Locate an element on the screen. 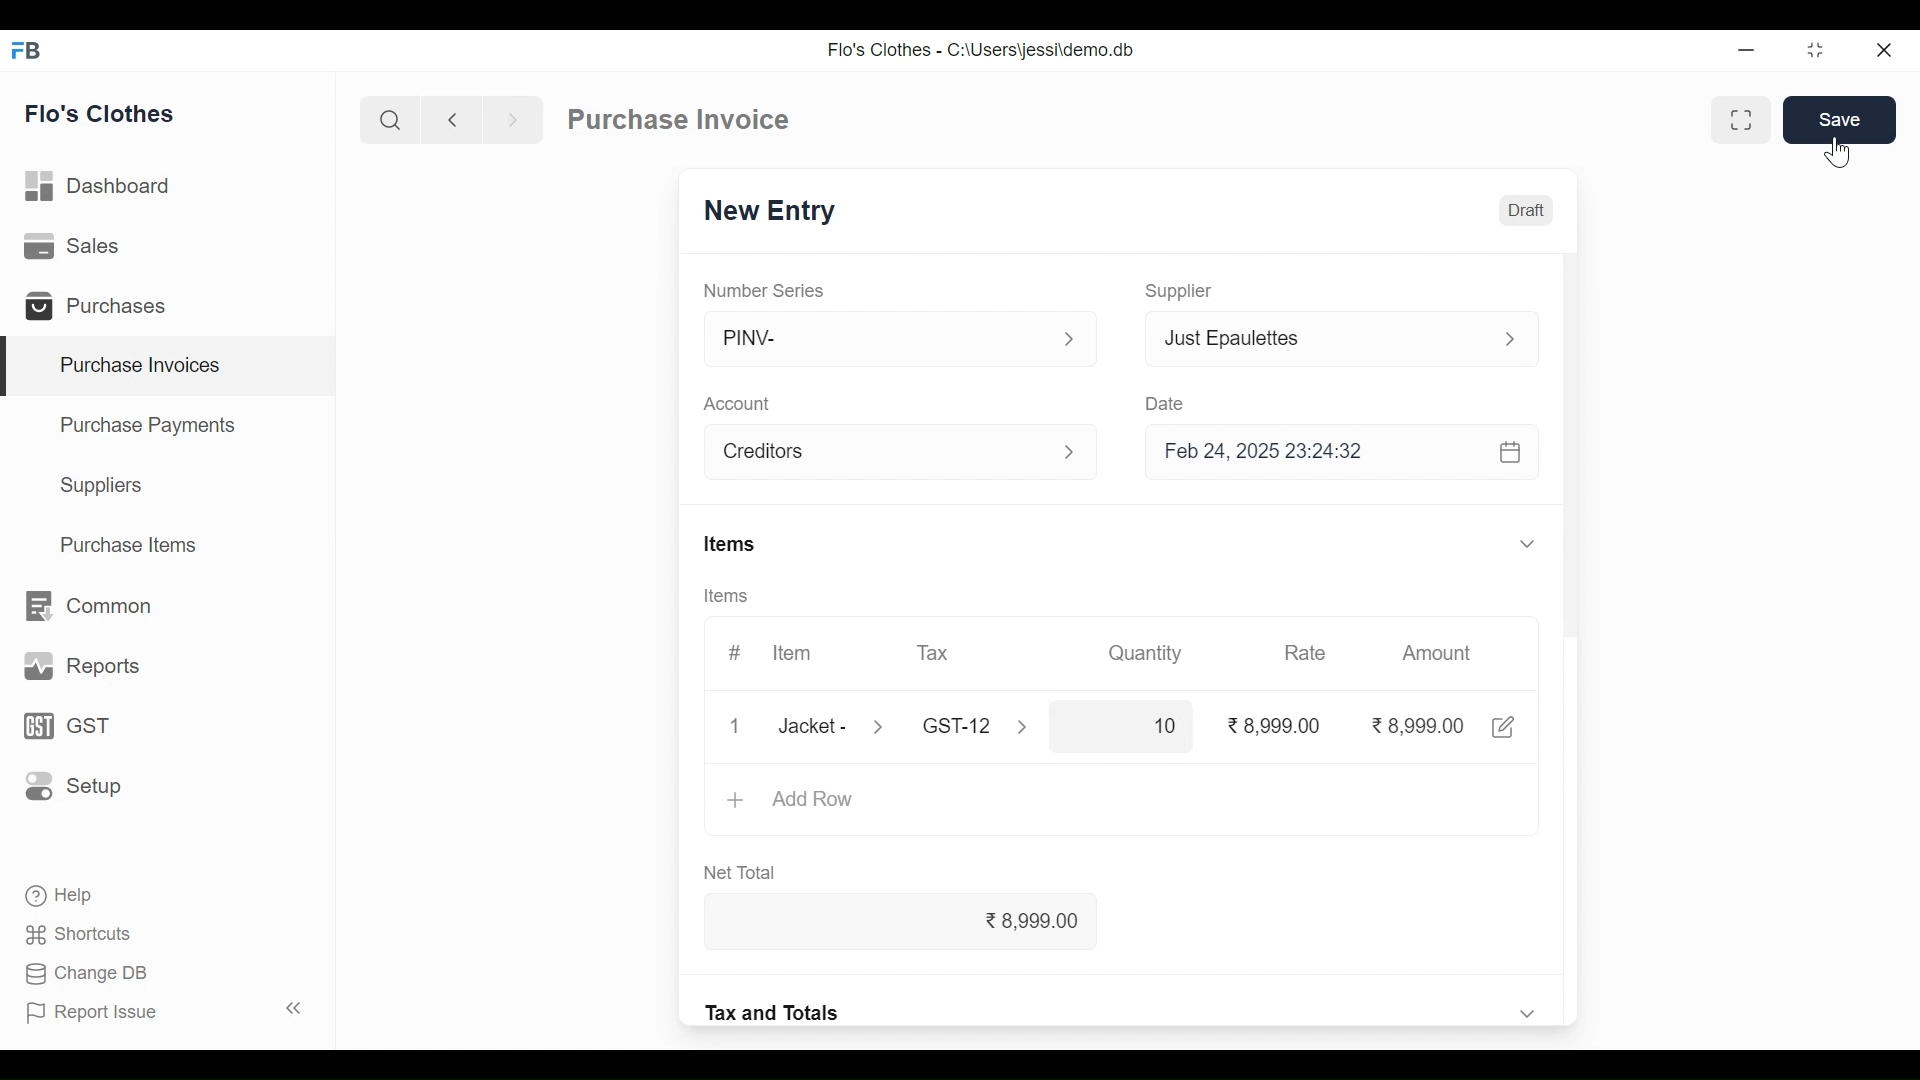 The width and height of the screenshot is (1920, 1080). Navigate back is located at coordinates (448, 120).